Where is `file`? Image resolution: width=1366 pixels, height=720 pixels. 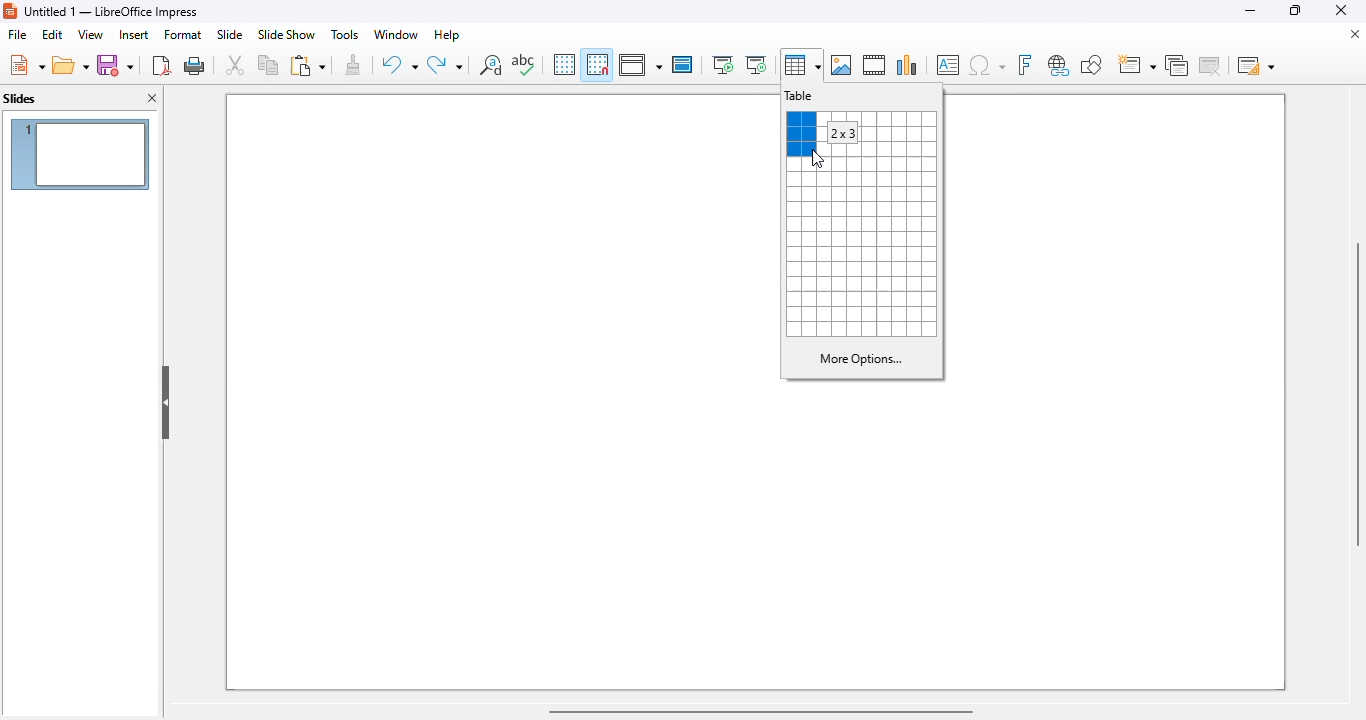
file is located at coordinates (17, 34).